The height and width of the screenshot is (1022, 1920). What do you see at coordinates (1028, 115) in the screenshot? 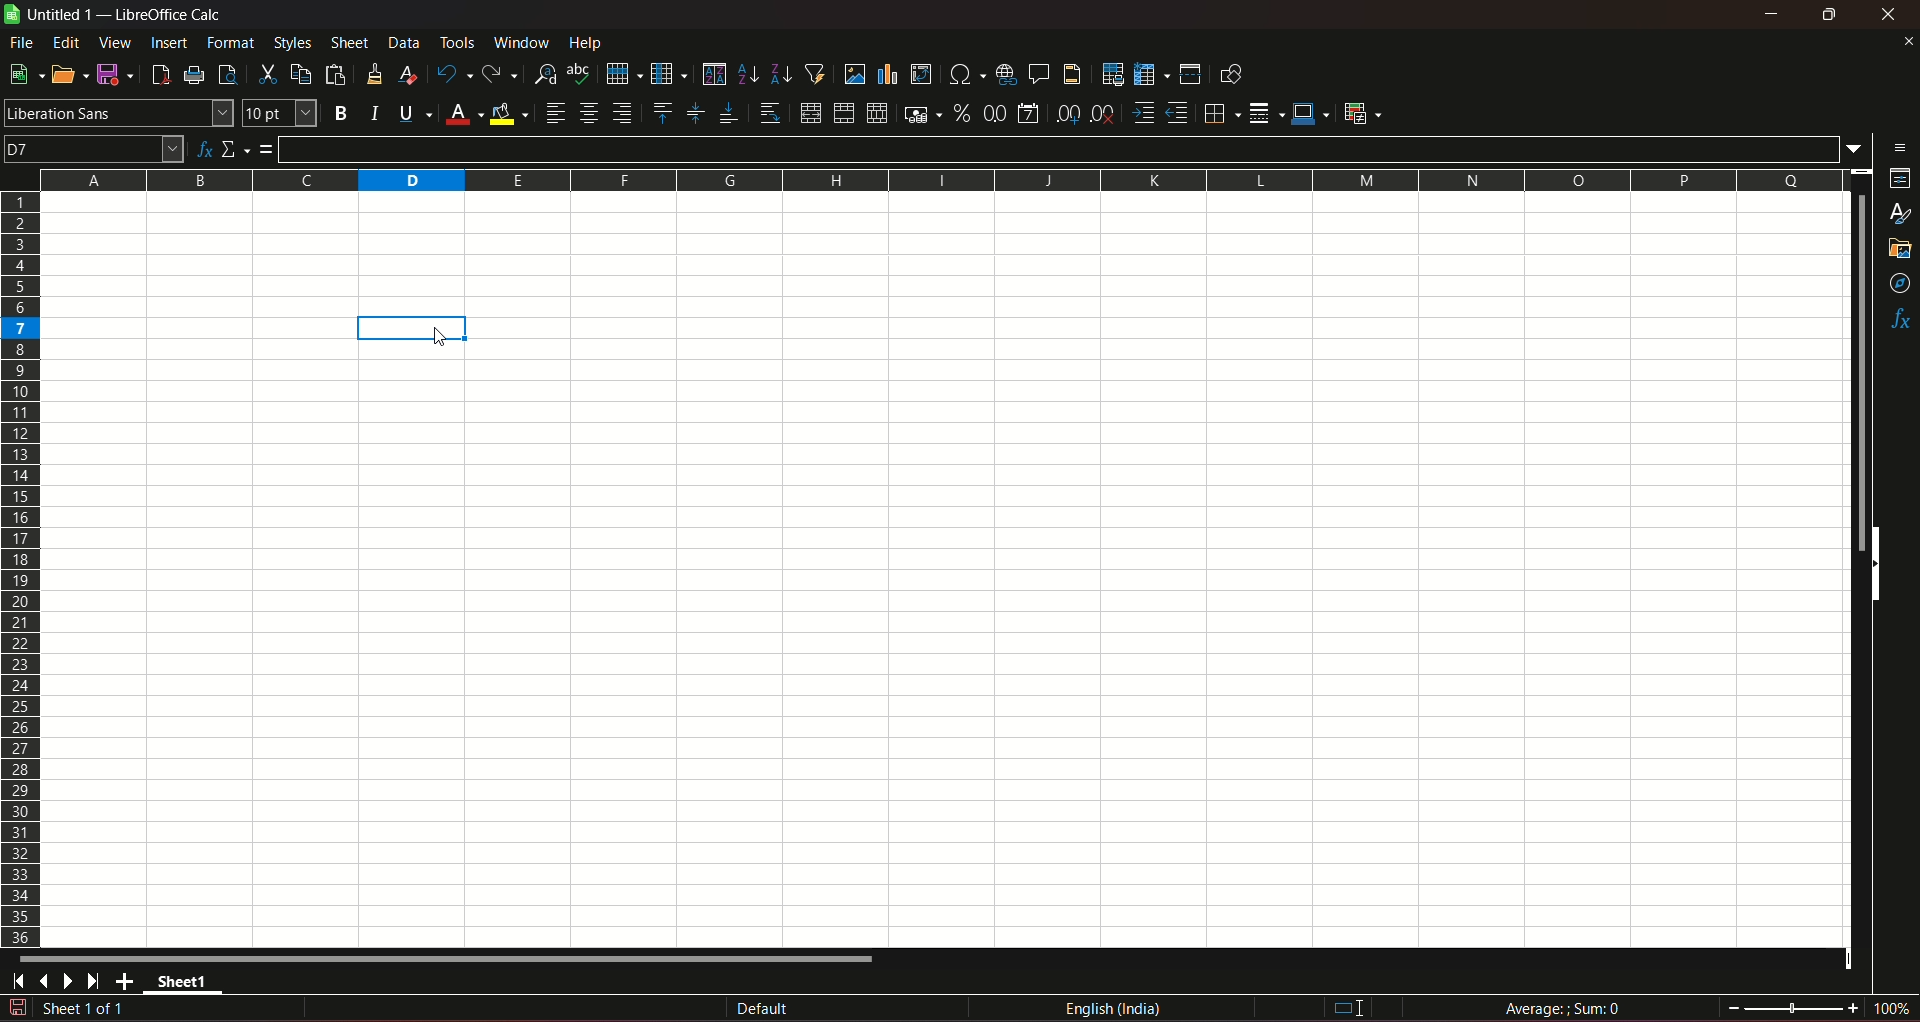
I see `format as date` at bounding box center [1028, 115].